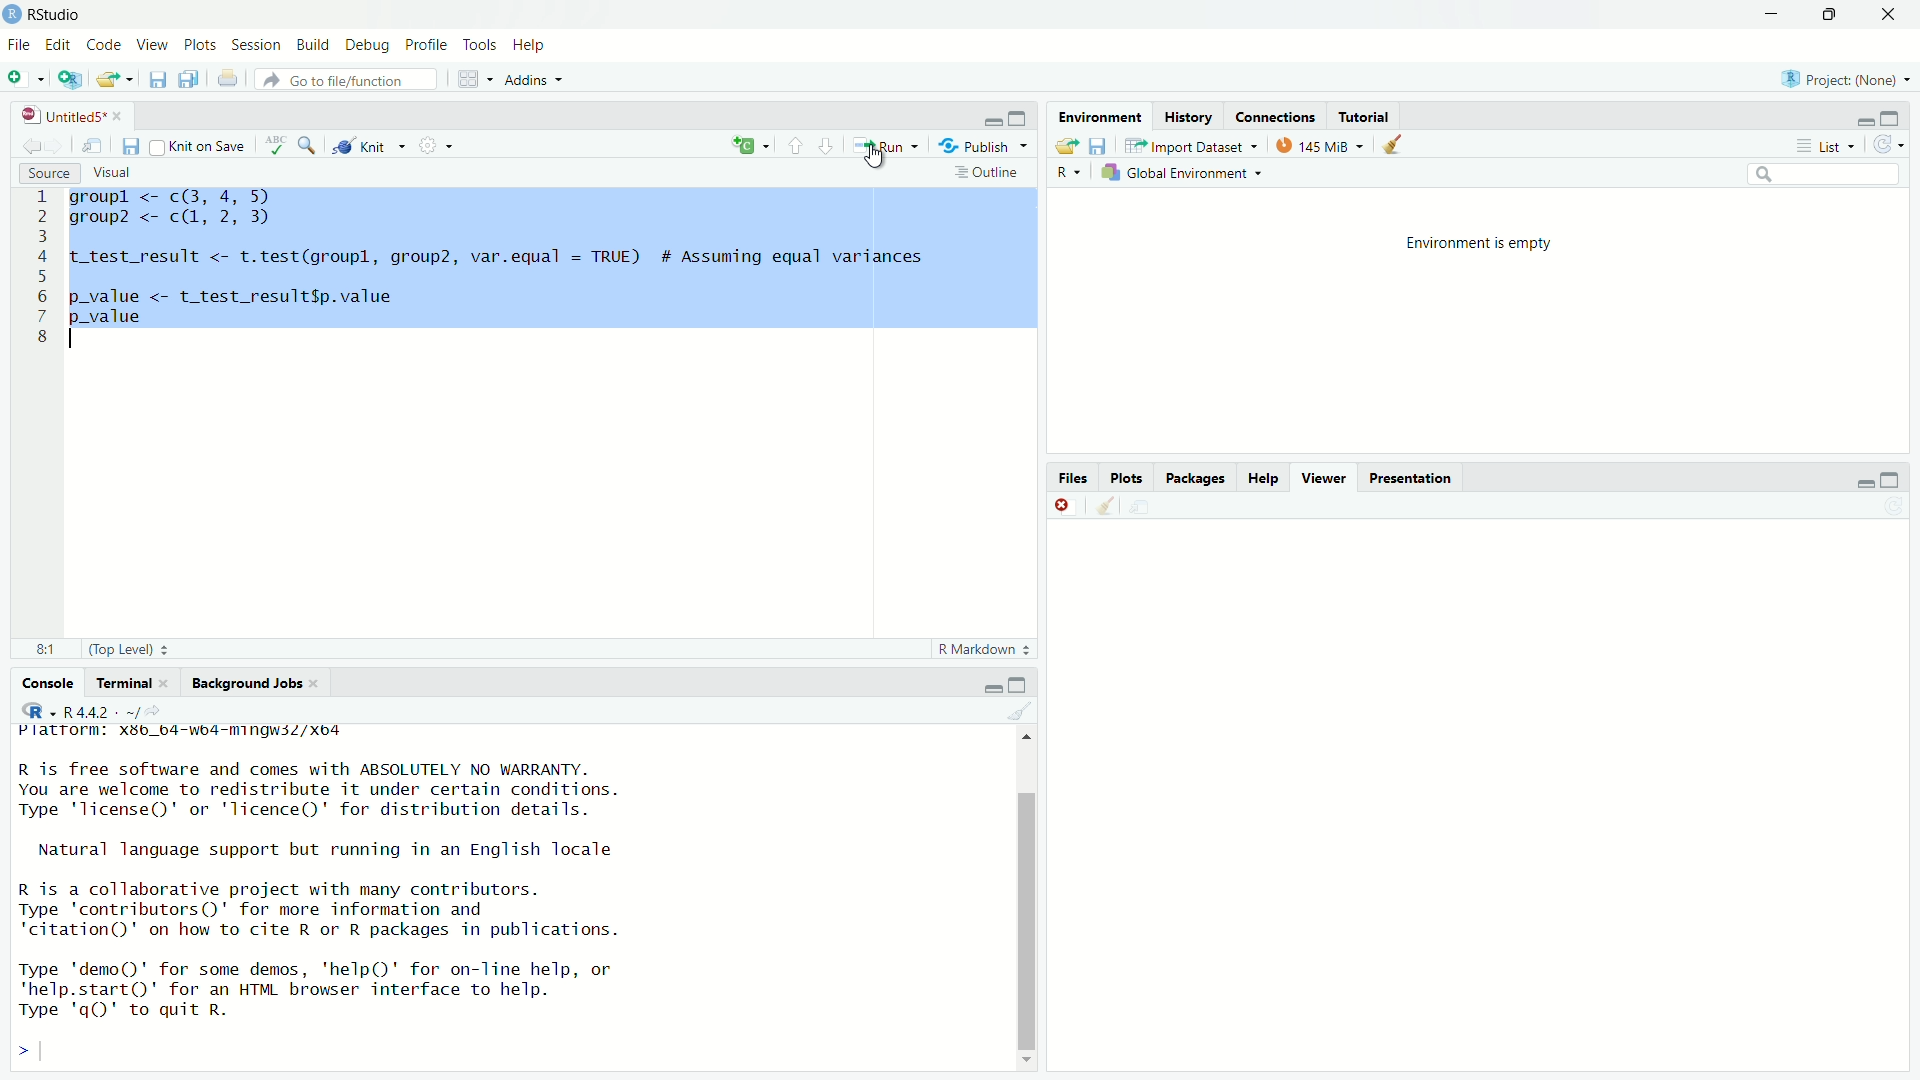 This screenshot has width=1920, height=1080. Describe the element at coordinates (129, 682) in the screenshot. I see `Terminal` at that location.